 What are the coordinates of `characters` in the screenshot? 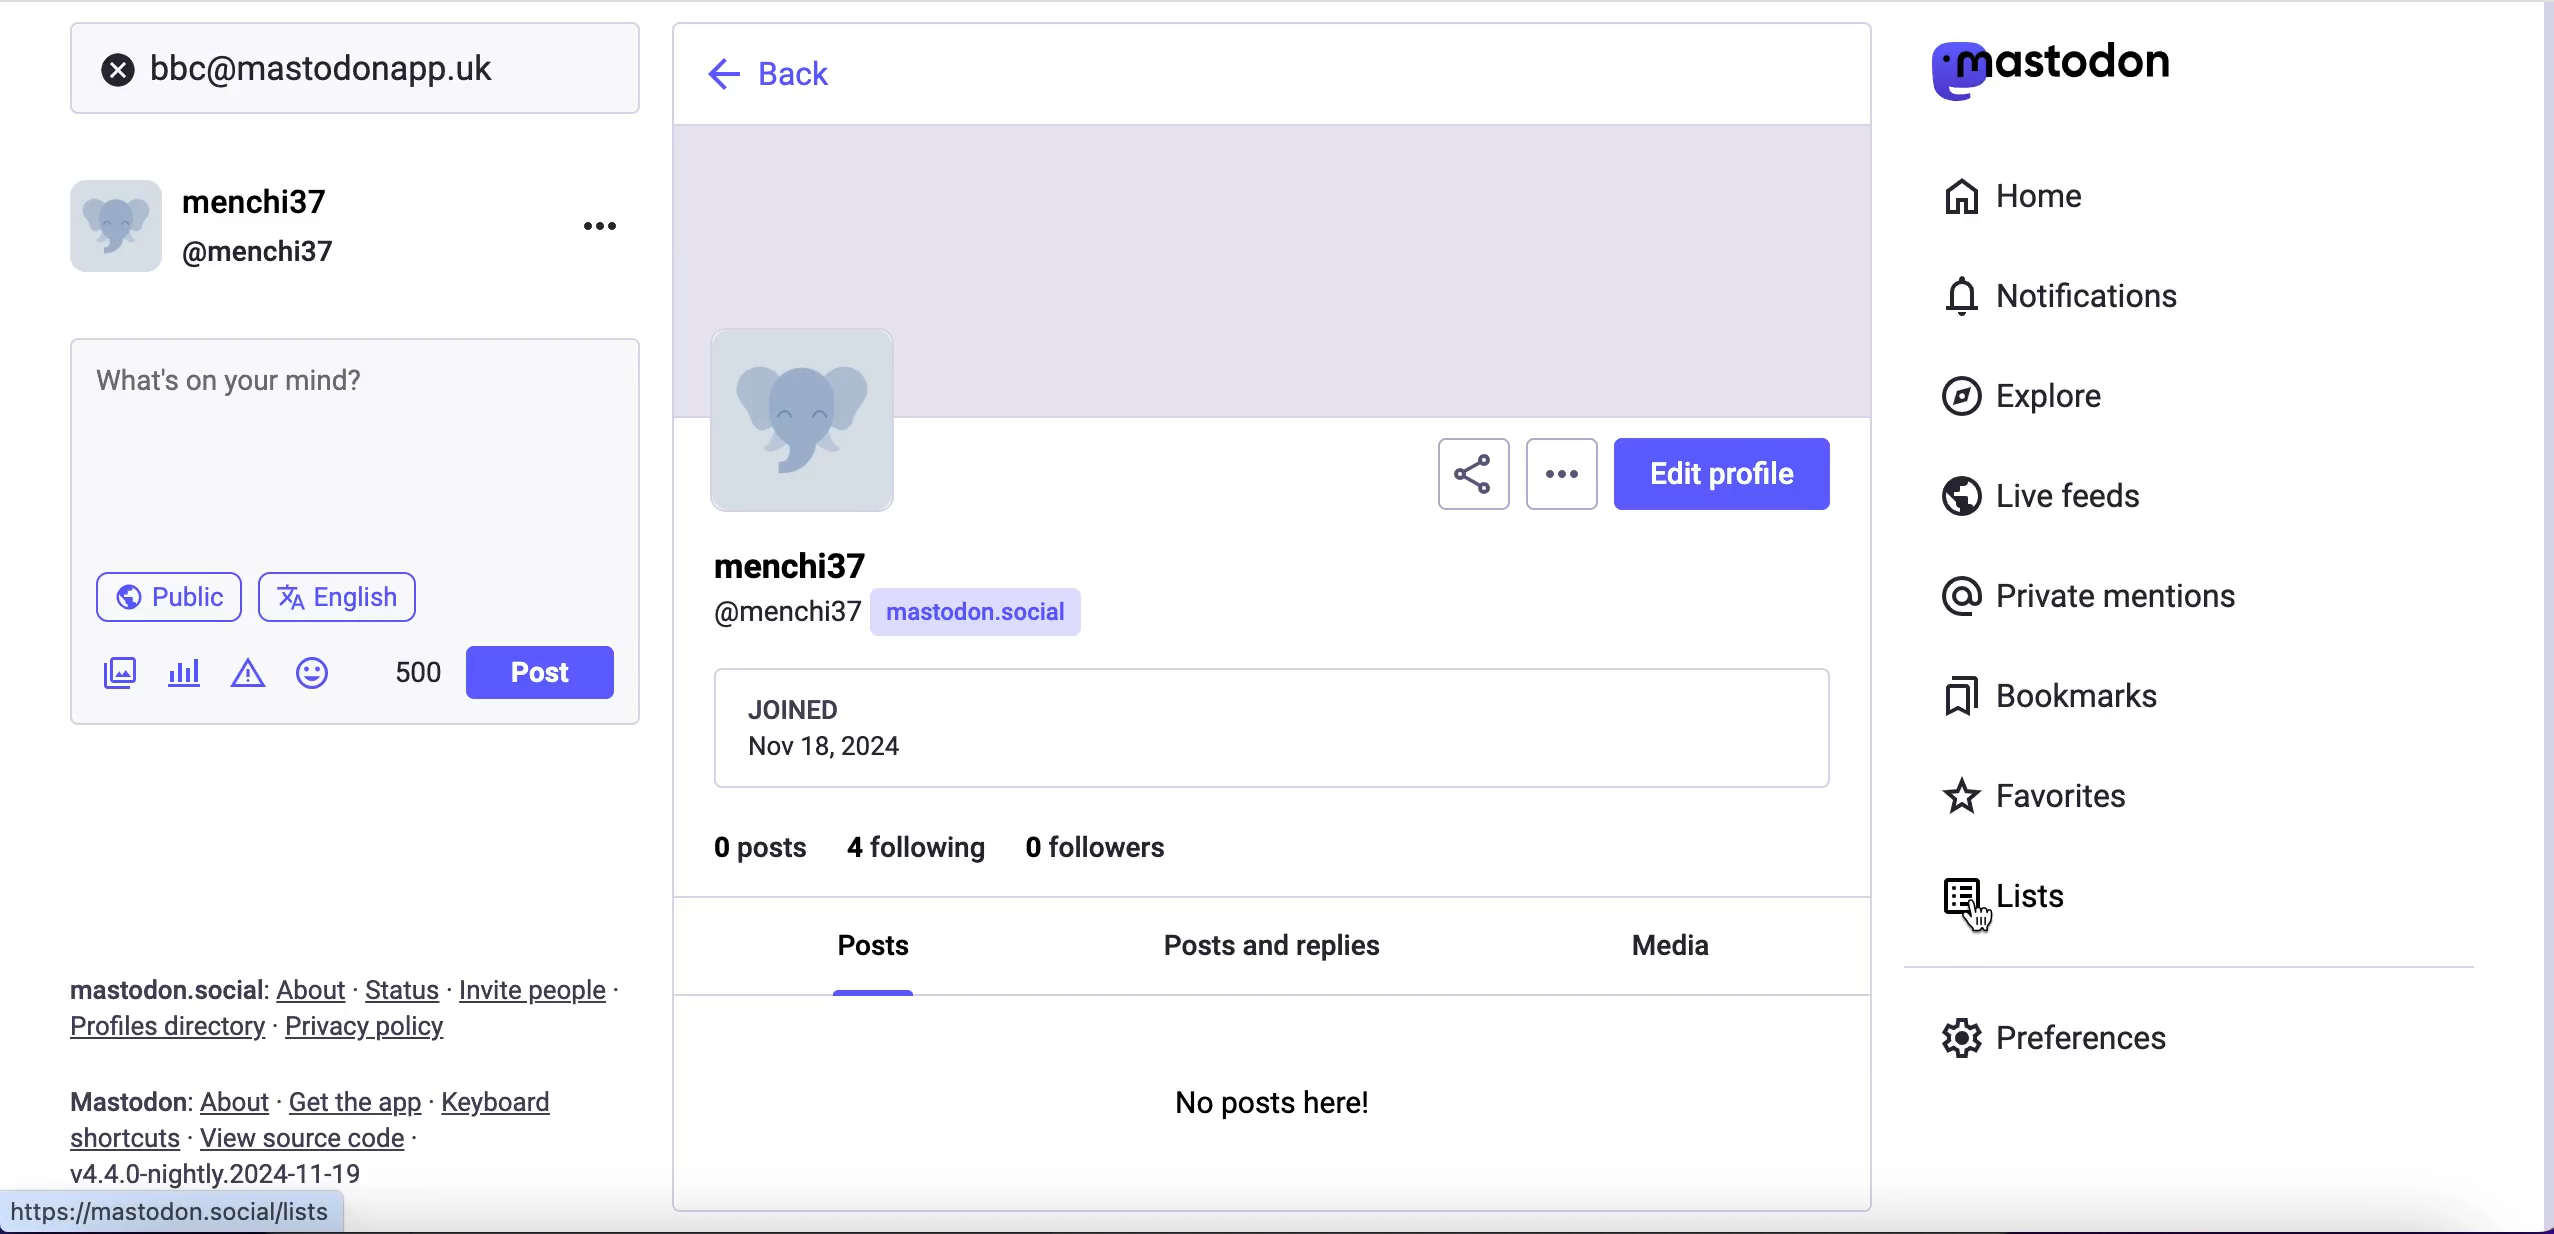 It's located at (418, 676).